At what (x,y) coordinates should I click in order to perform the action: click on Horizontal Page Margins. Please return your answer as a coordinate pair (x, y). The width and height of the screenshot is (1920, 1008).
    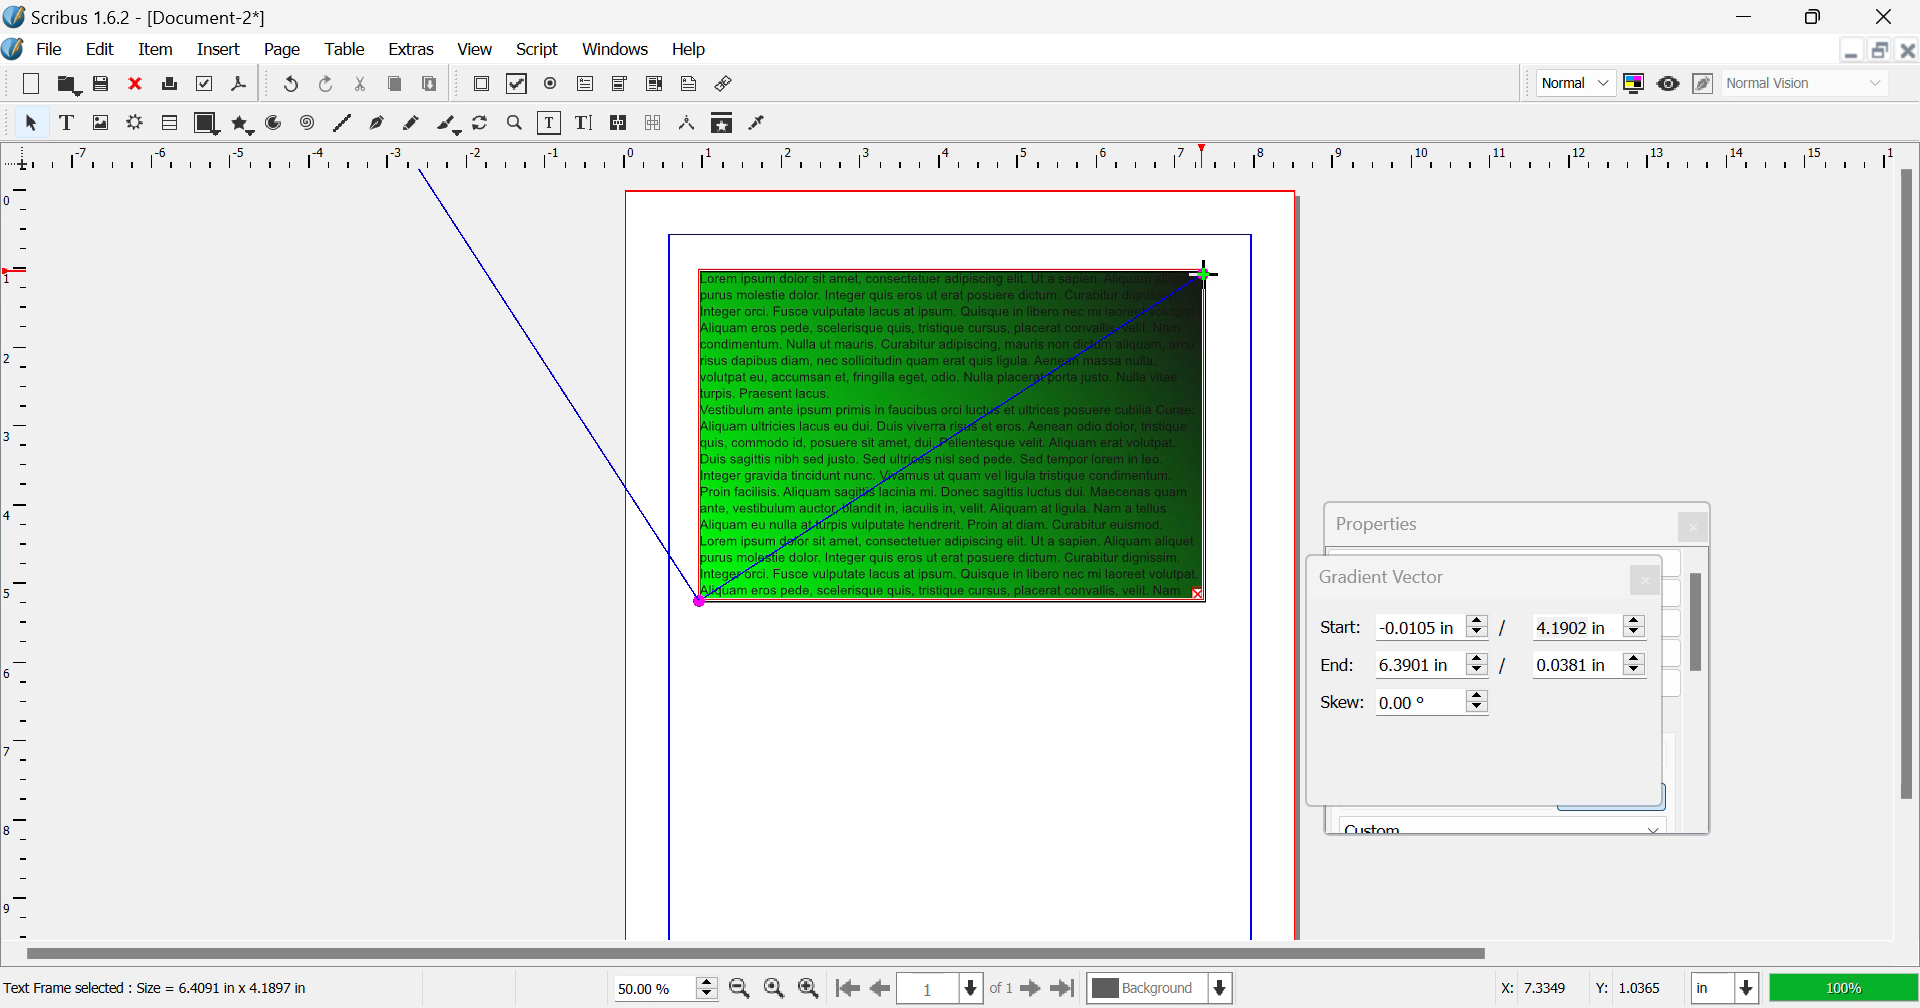
    Looking at the image, I should click on (19, 557).